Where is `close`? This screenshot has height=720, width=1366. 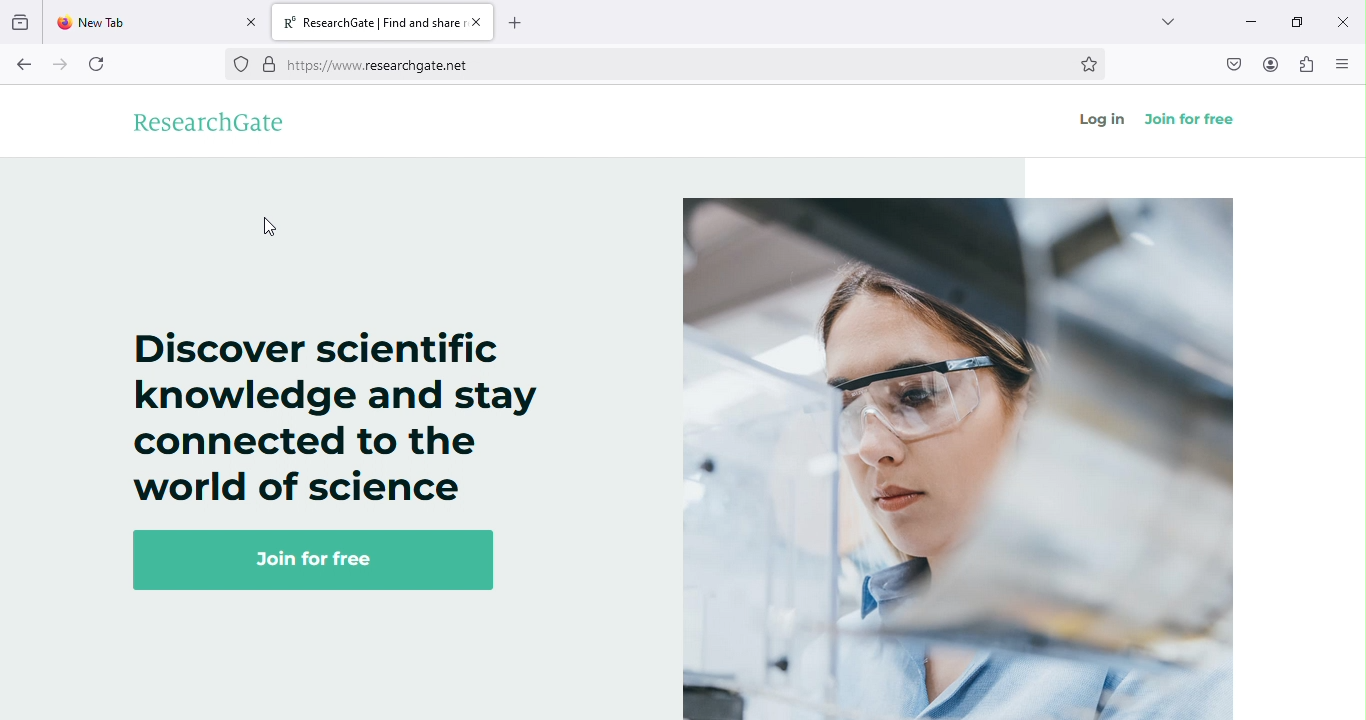
close is located at coordinates (250, 24).